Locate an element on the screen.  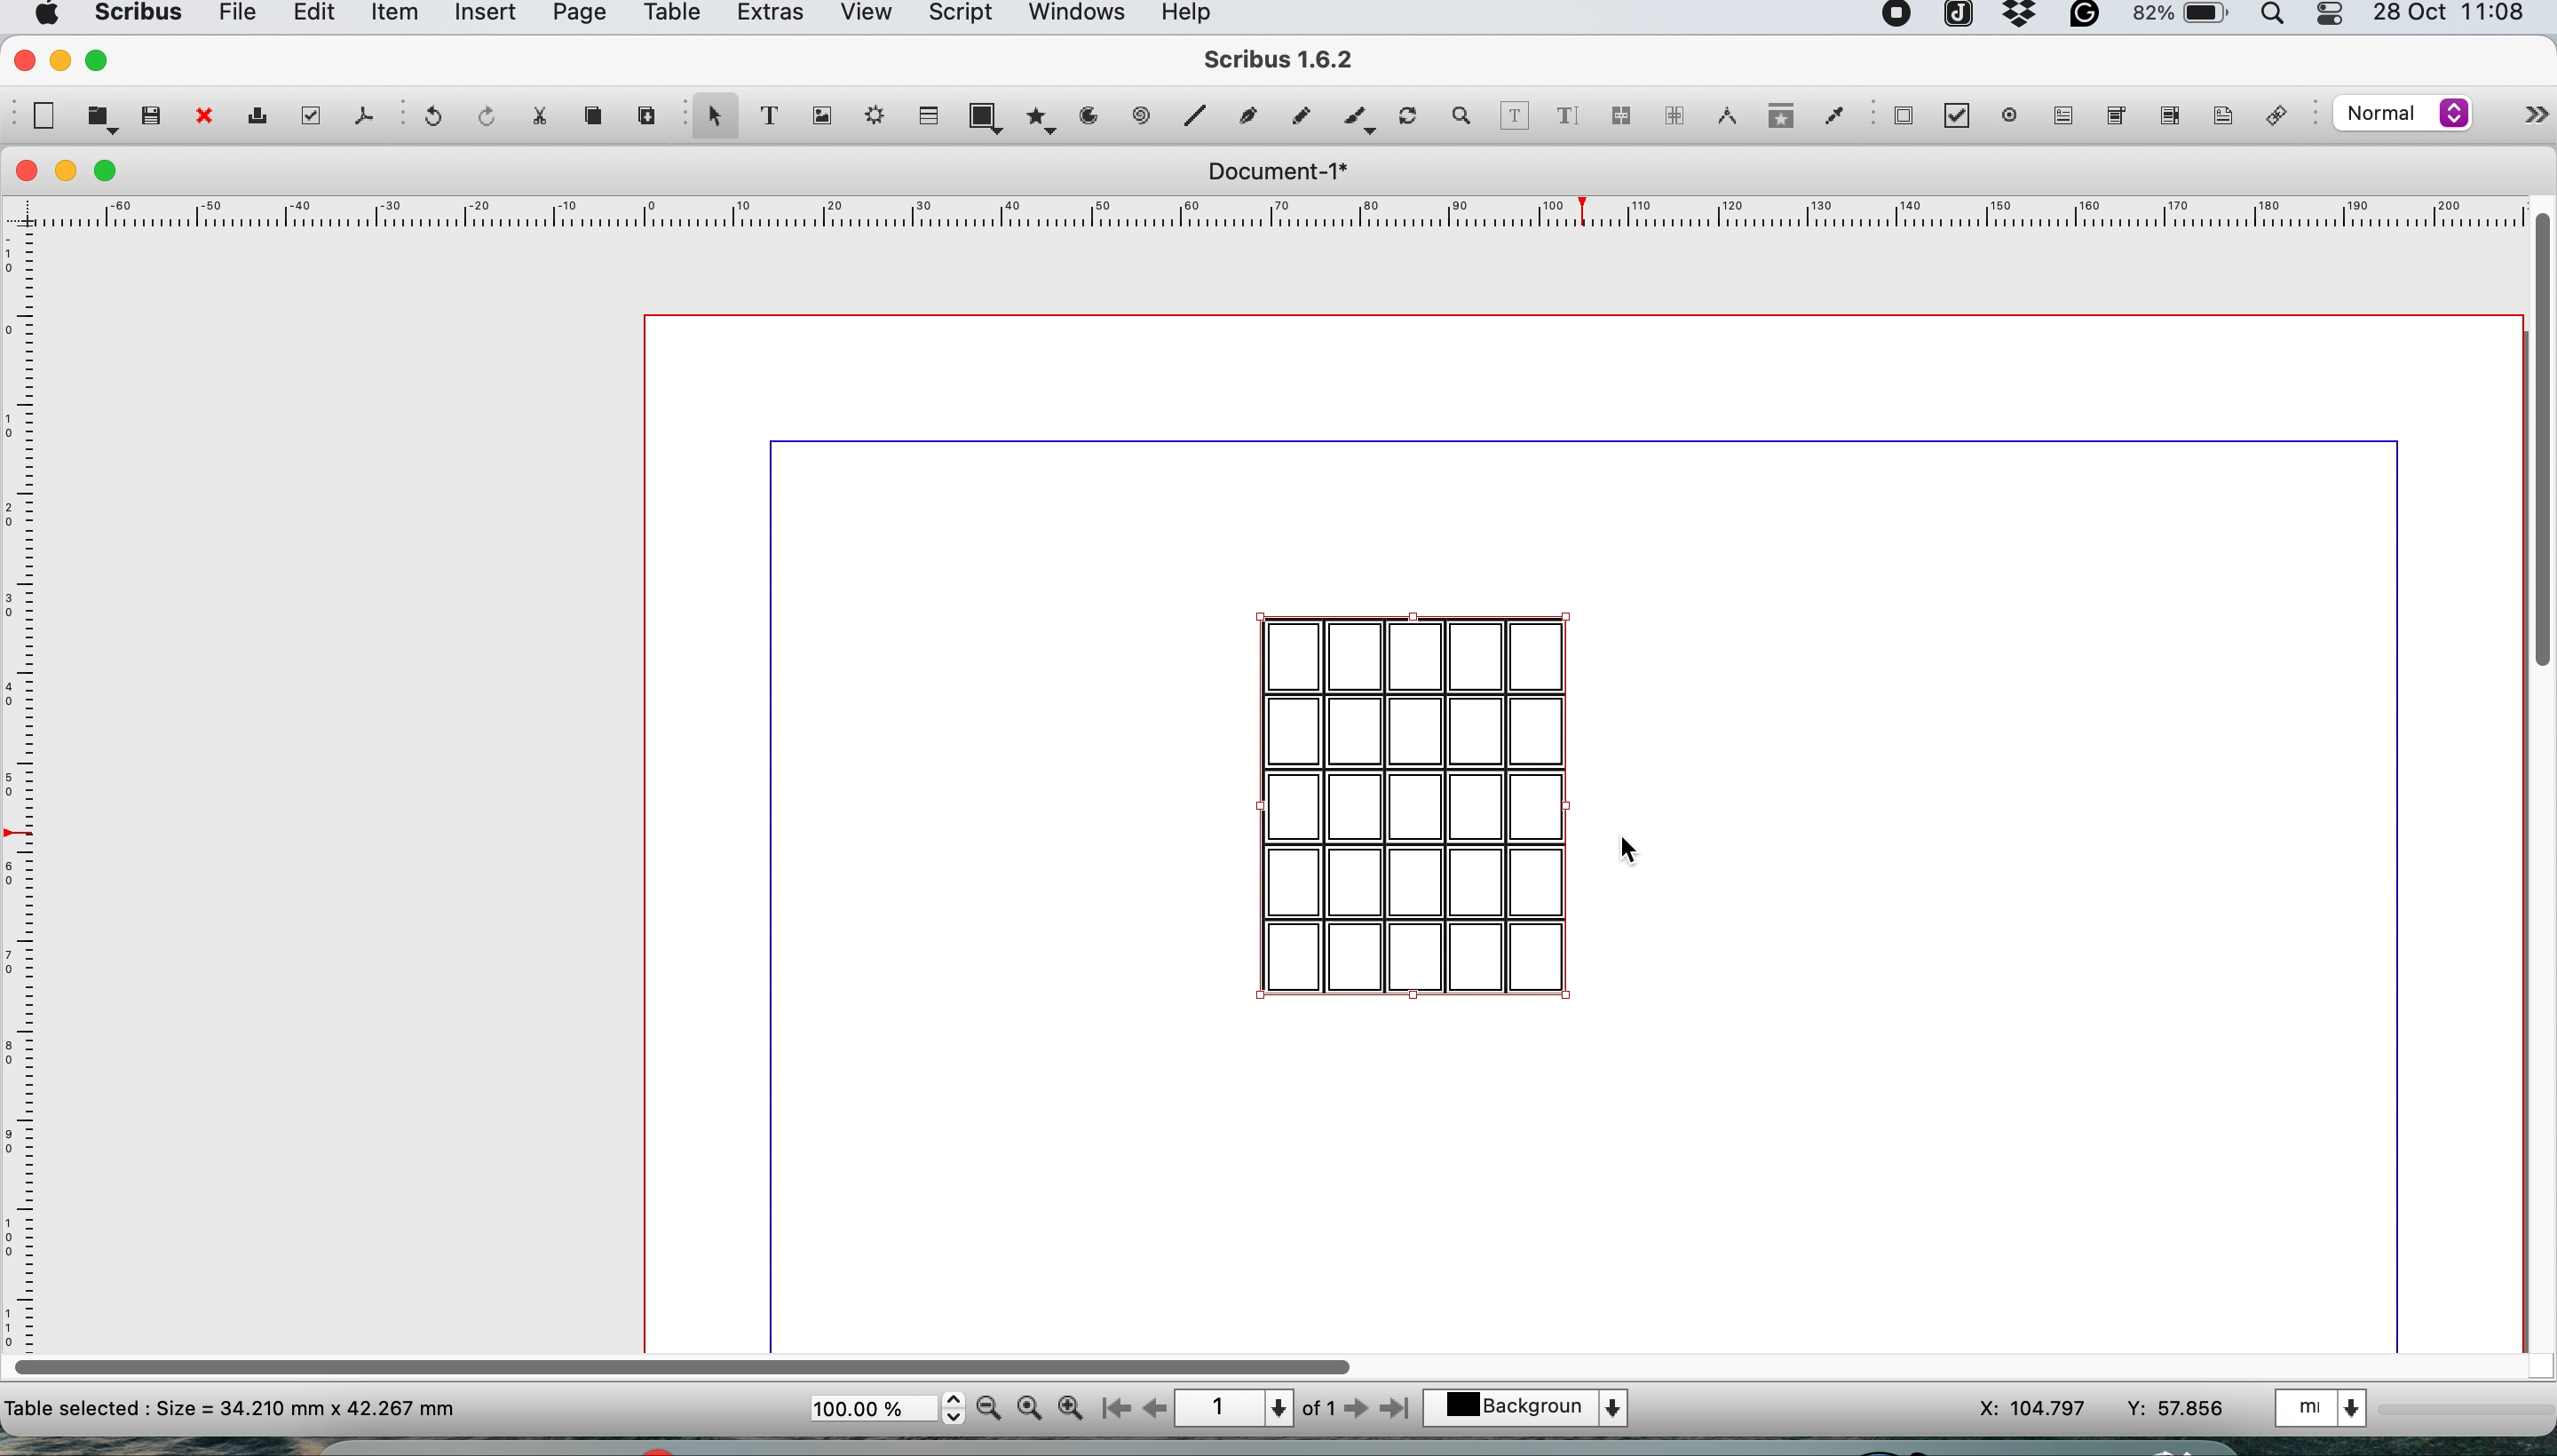
print is located at coordinates (255, 119).